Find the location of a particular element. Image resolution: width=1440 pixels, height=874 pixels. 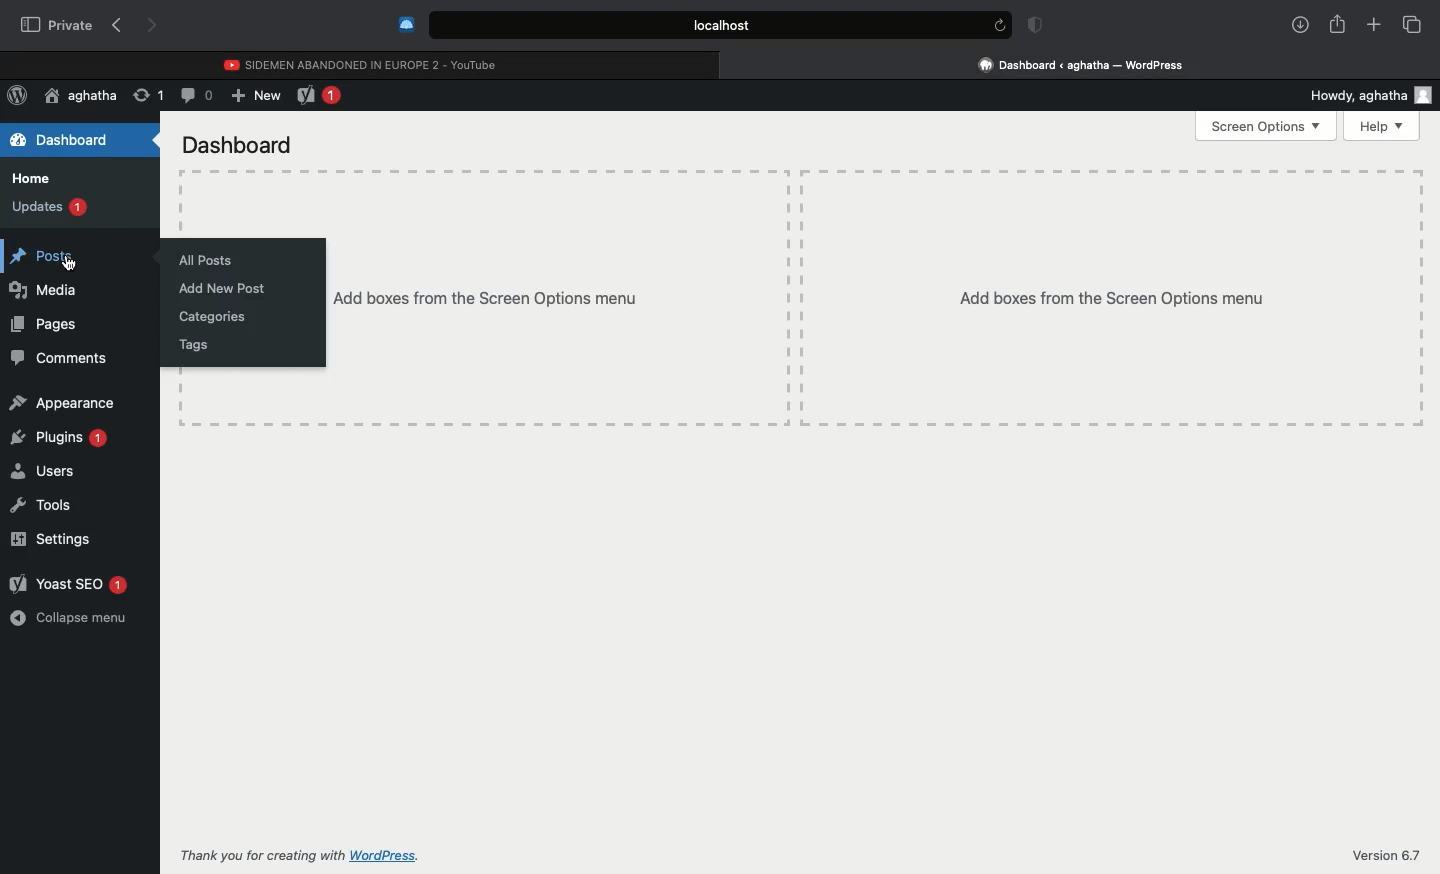

Tools is located at coordinates (40, 507).